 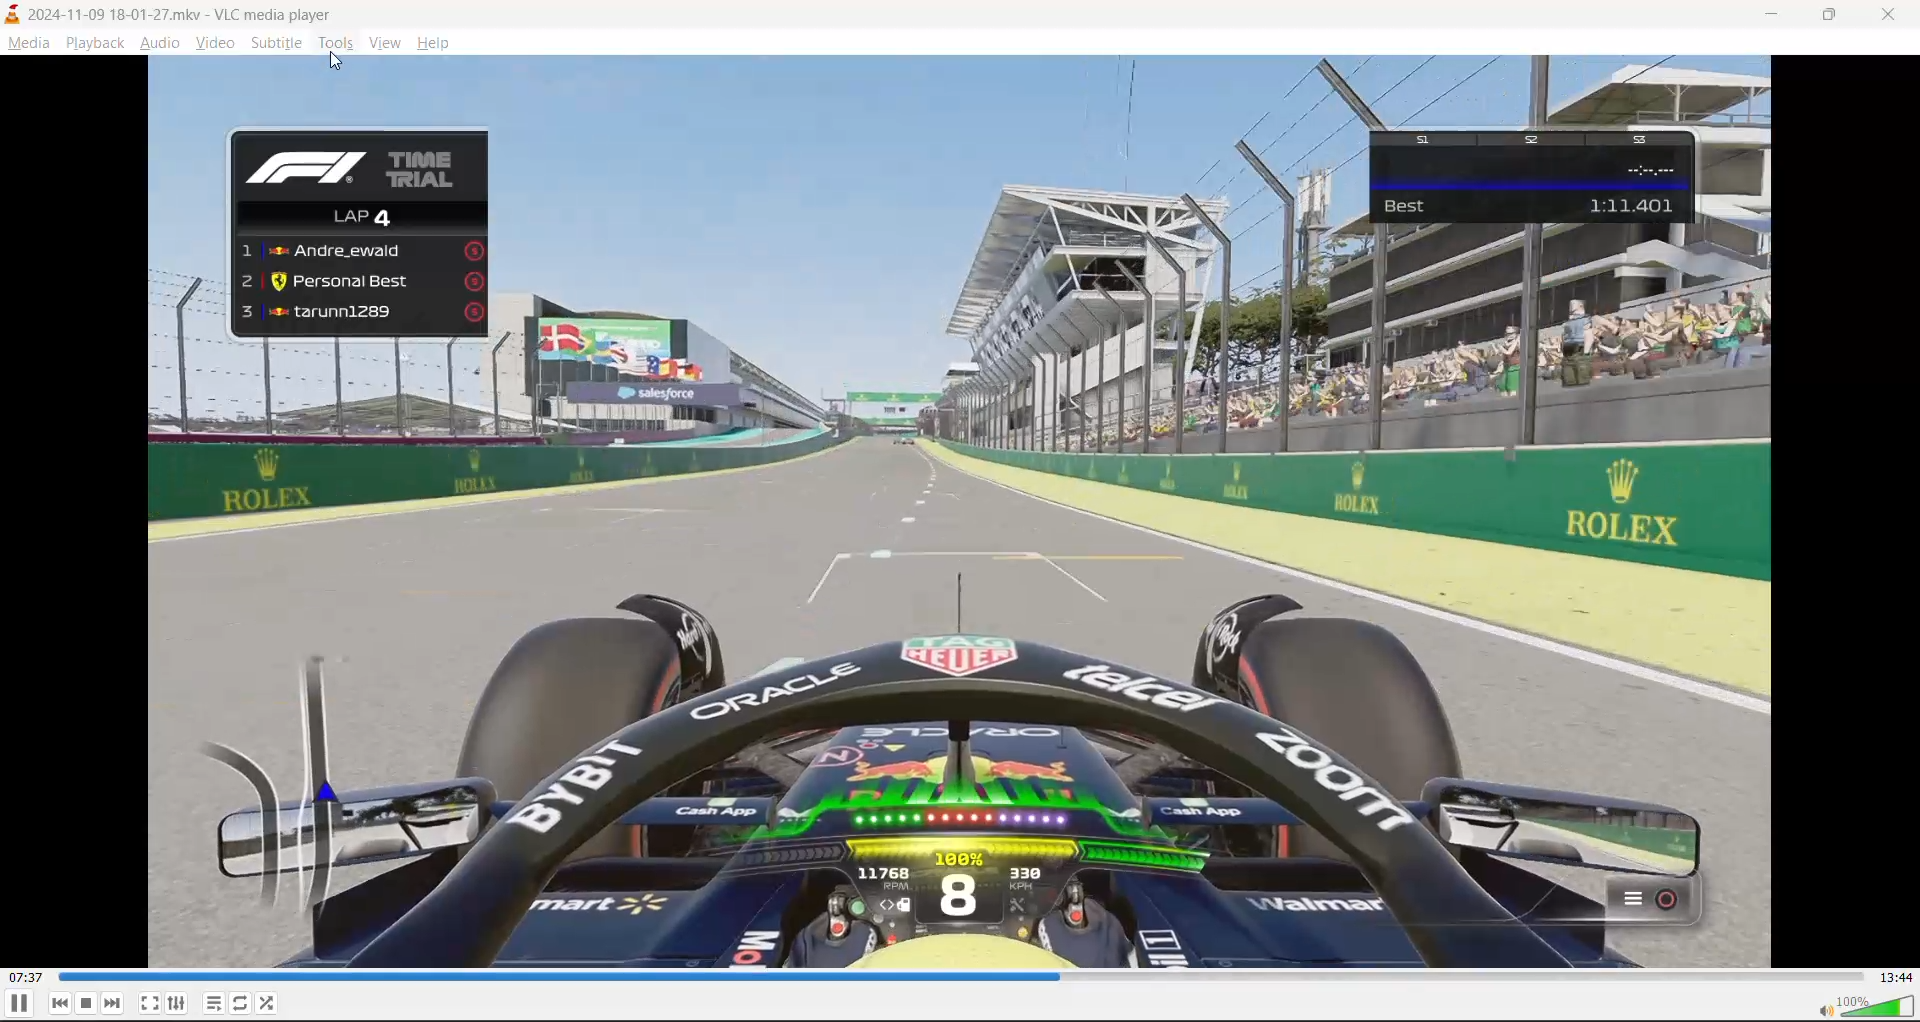 What do you see at coordinates (335, 42) in the screenshot?
I see `tools` at bounding box center [335, 42].